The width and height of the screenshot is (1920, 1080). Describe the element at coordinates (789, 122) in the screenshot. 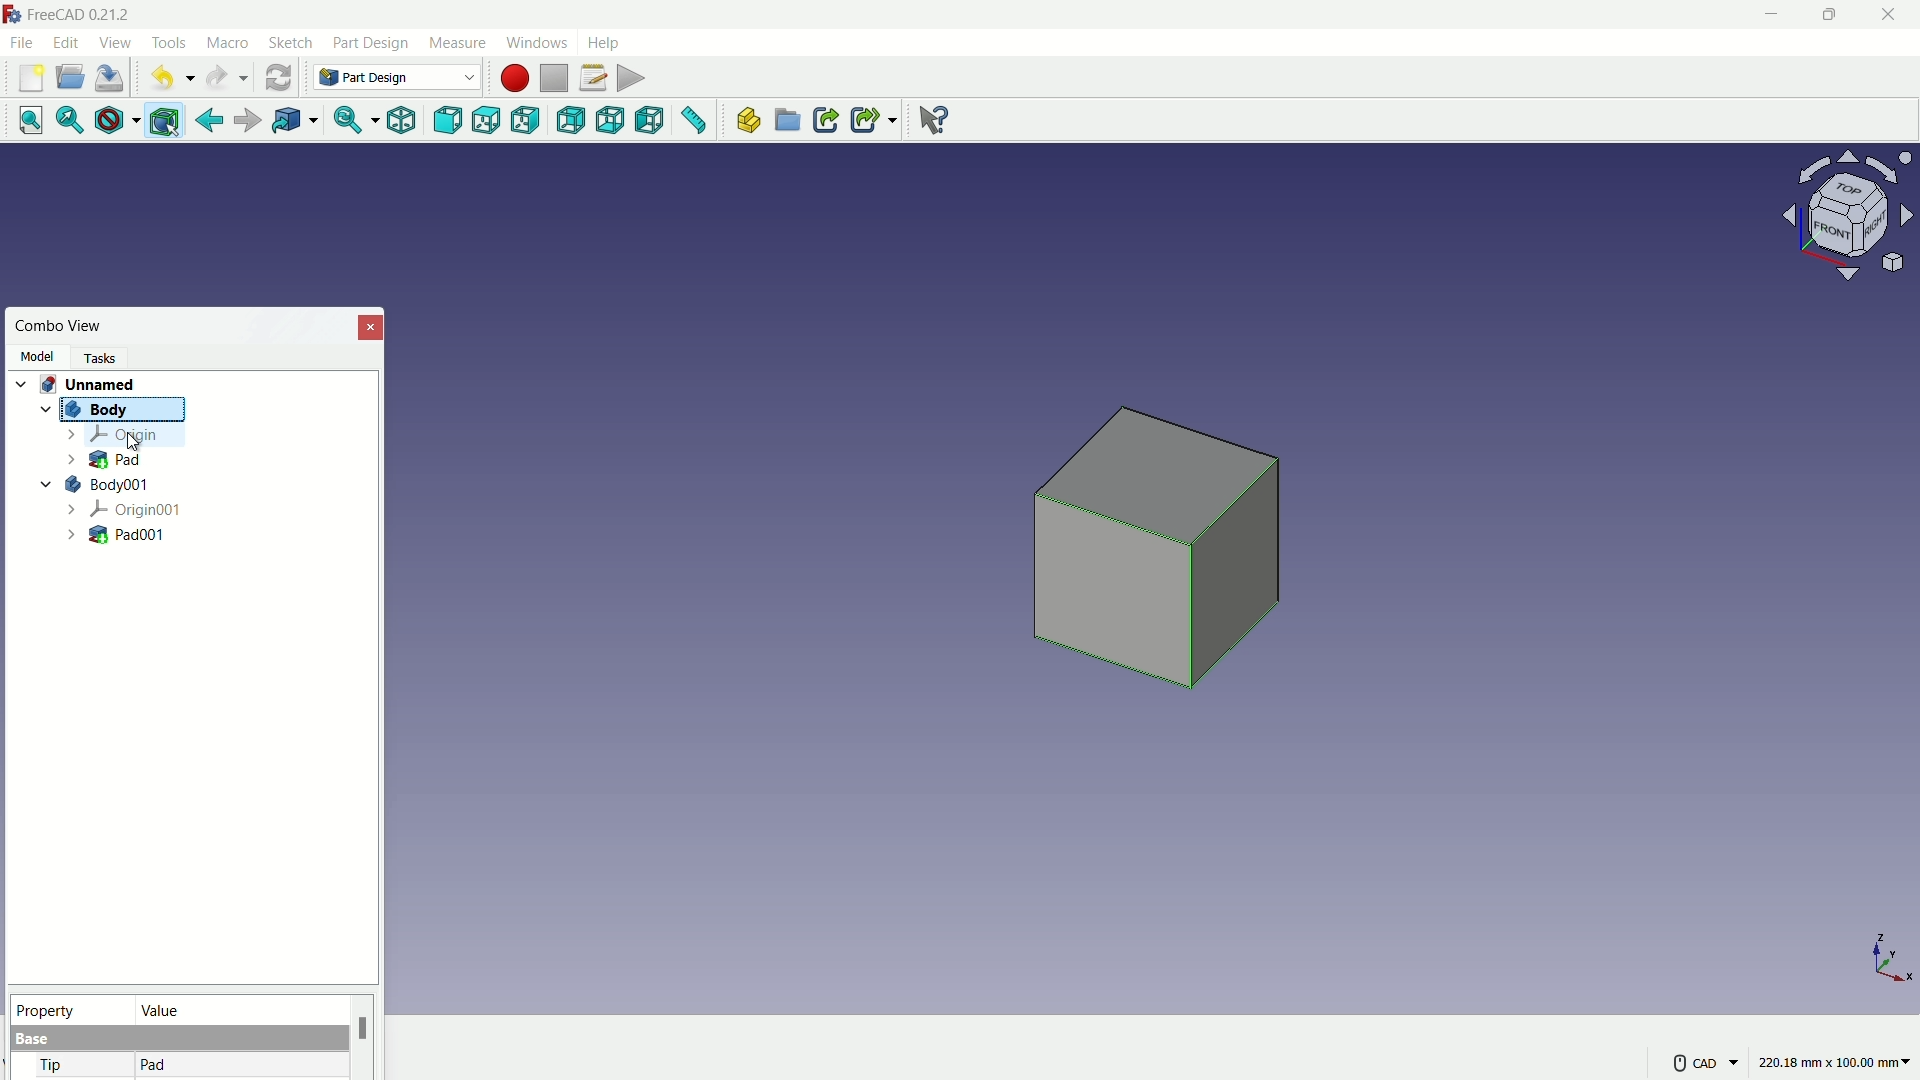

I see `create group` at that location.